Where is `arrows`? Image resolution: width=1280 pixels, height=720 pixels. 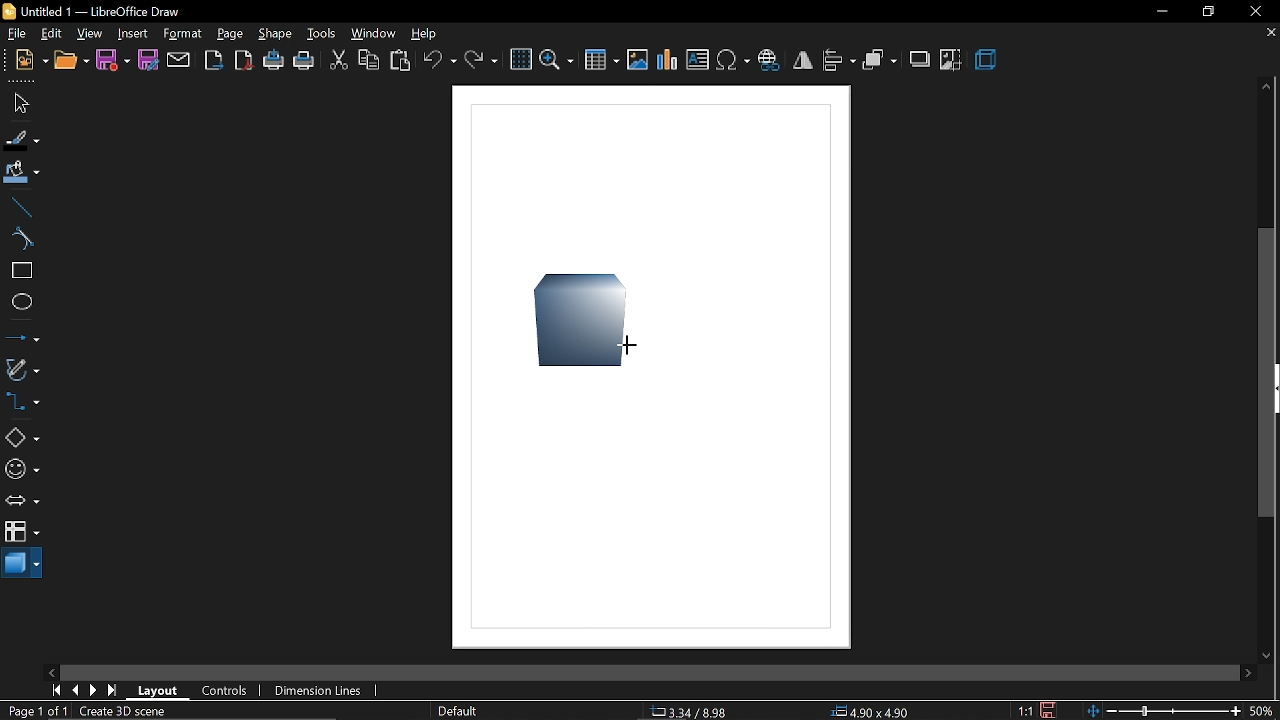 arrows is located at coordinates (22, 500).